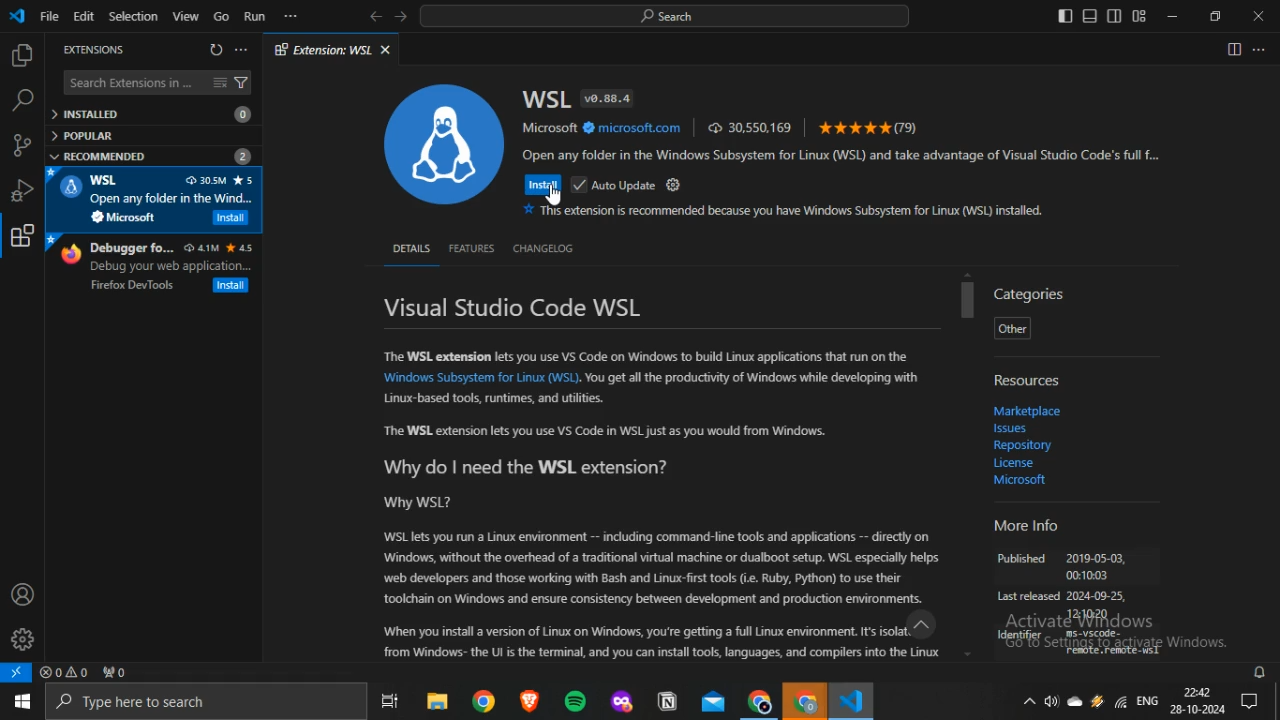  What do you see at coordinates (290, 15) in the screenshot?
I see `more options` at bounding box center [290, 15].